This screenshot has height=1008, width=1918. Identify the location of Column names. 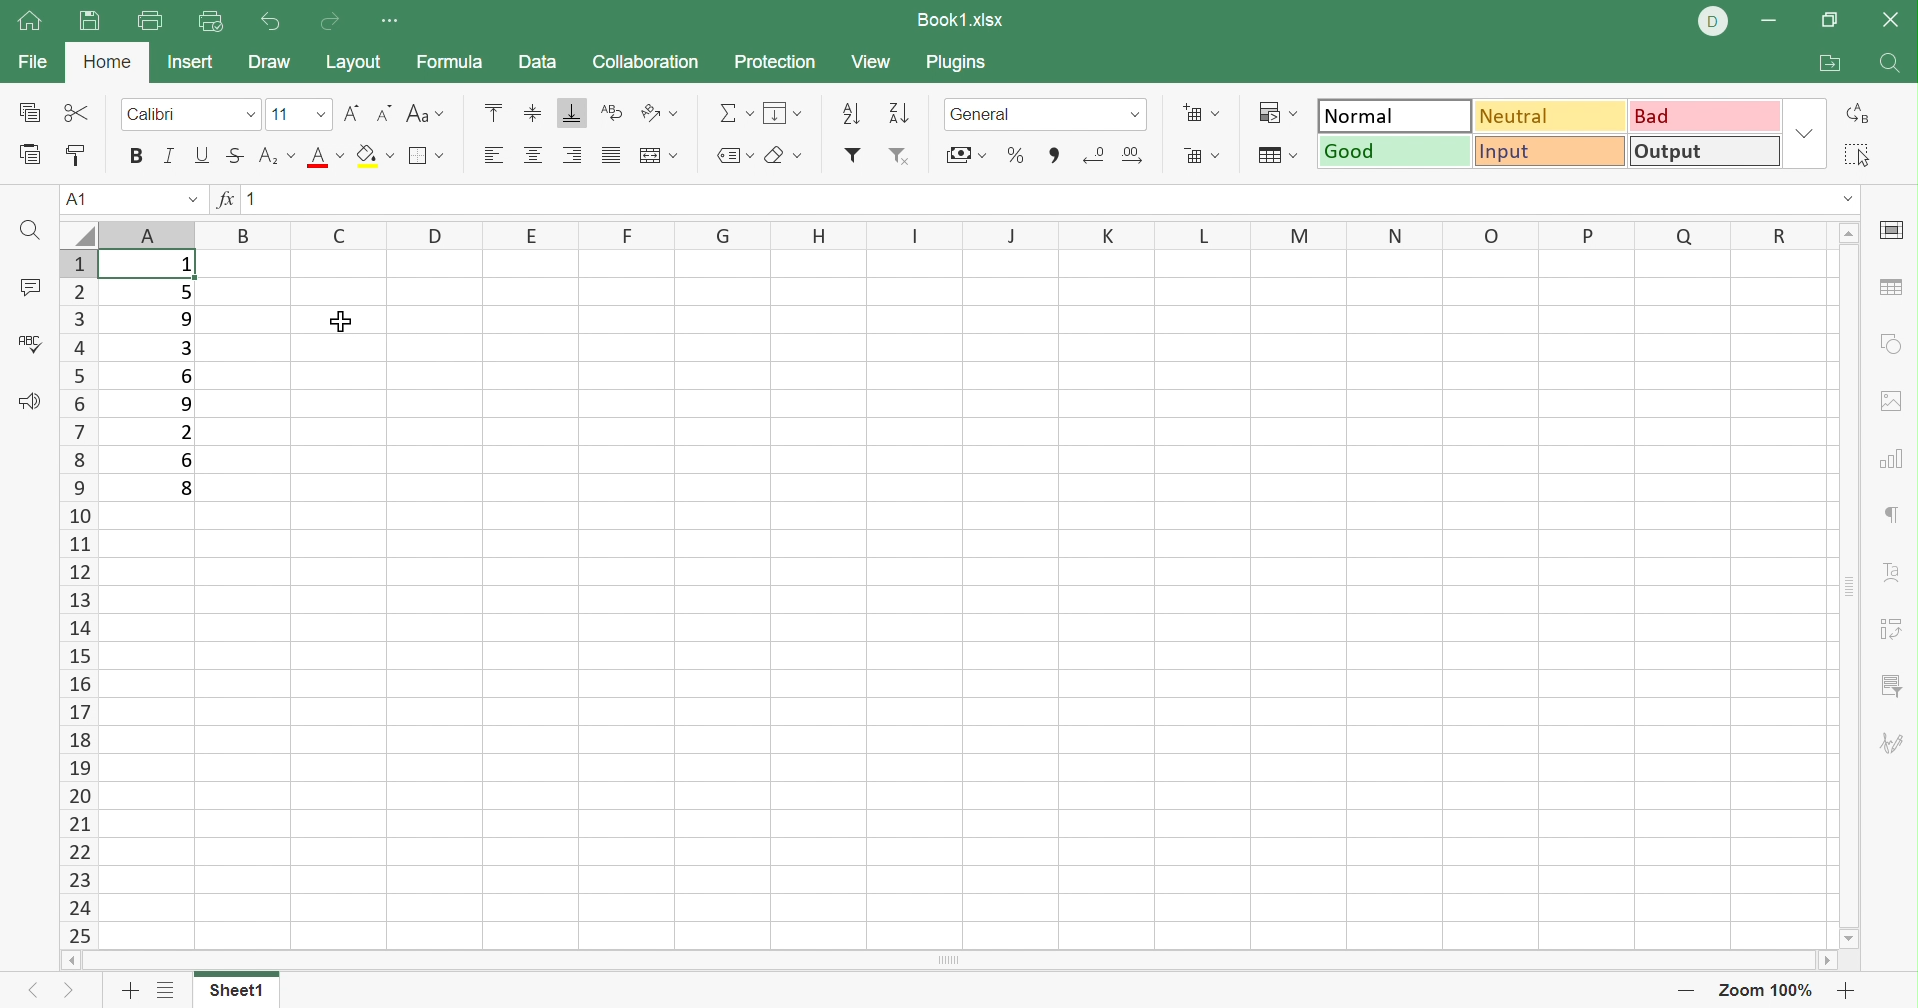
(963, 234).